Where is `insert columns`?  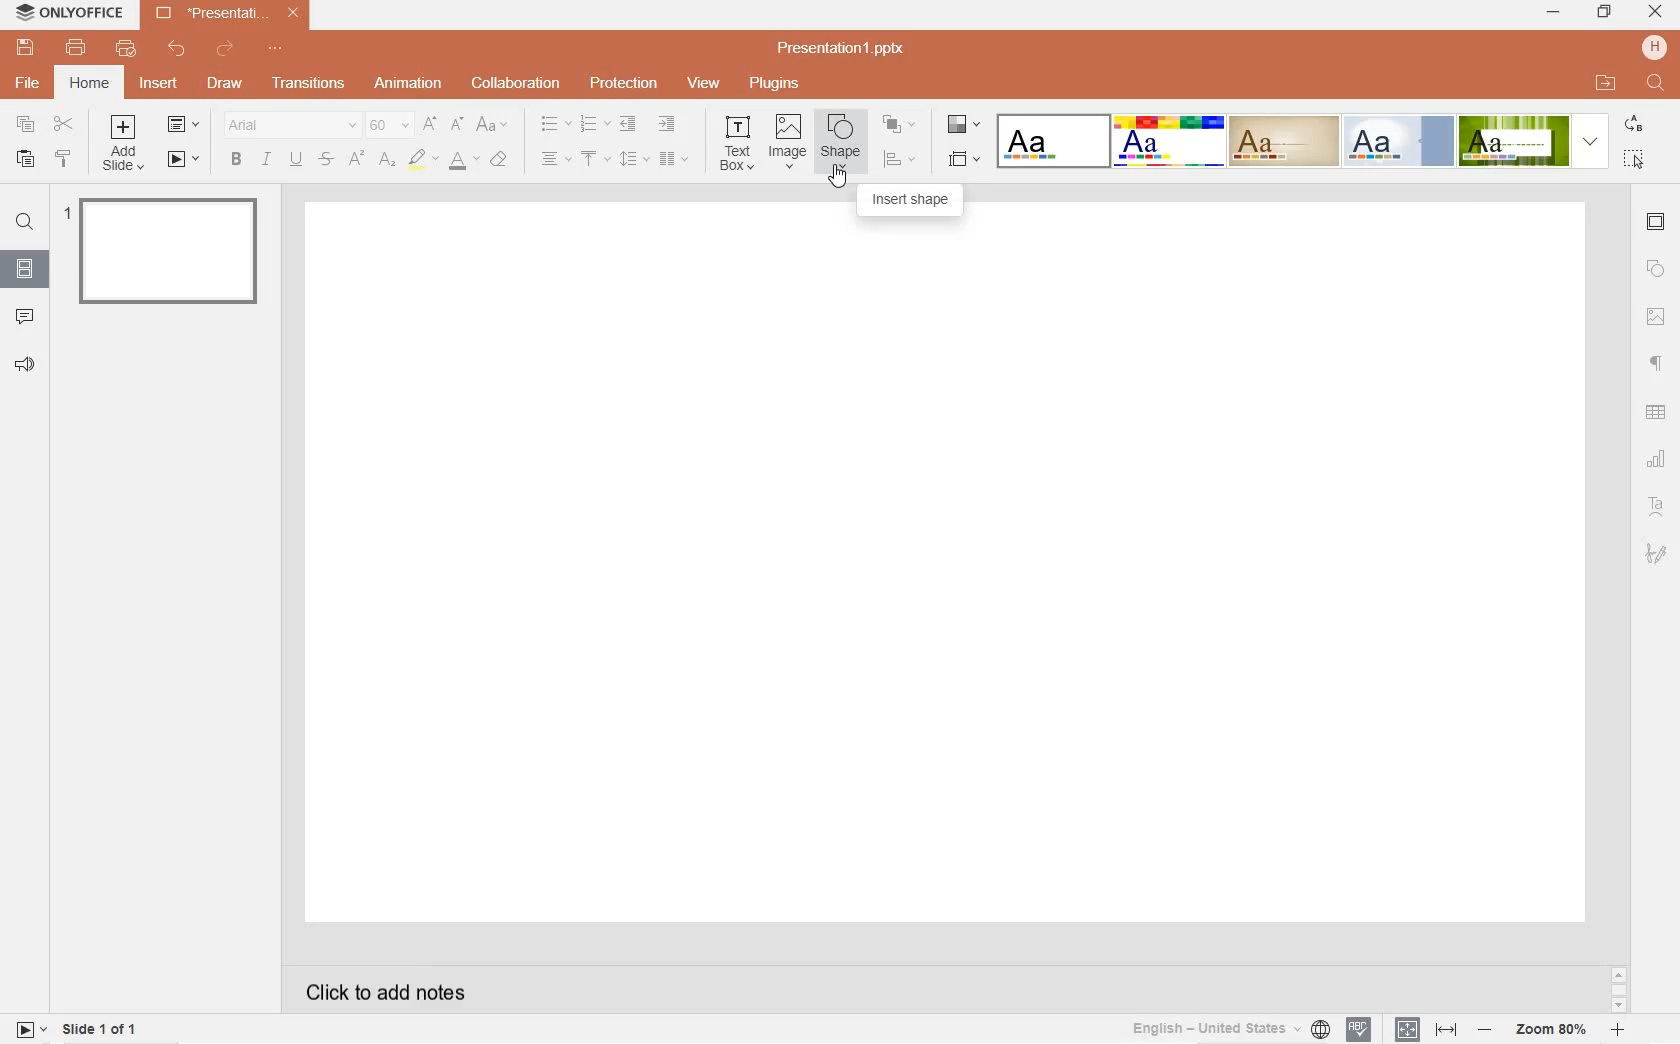
insert columns is located at coordinates (674, 158).